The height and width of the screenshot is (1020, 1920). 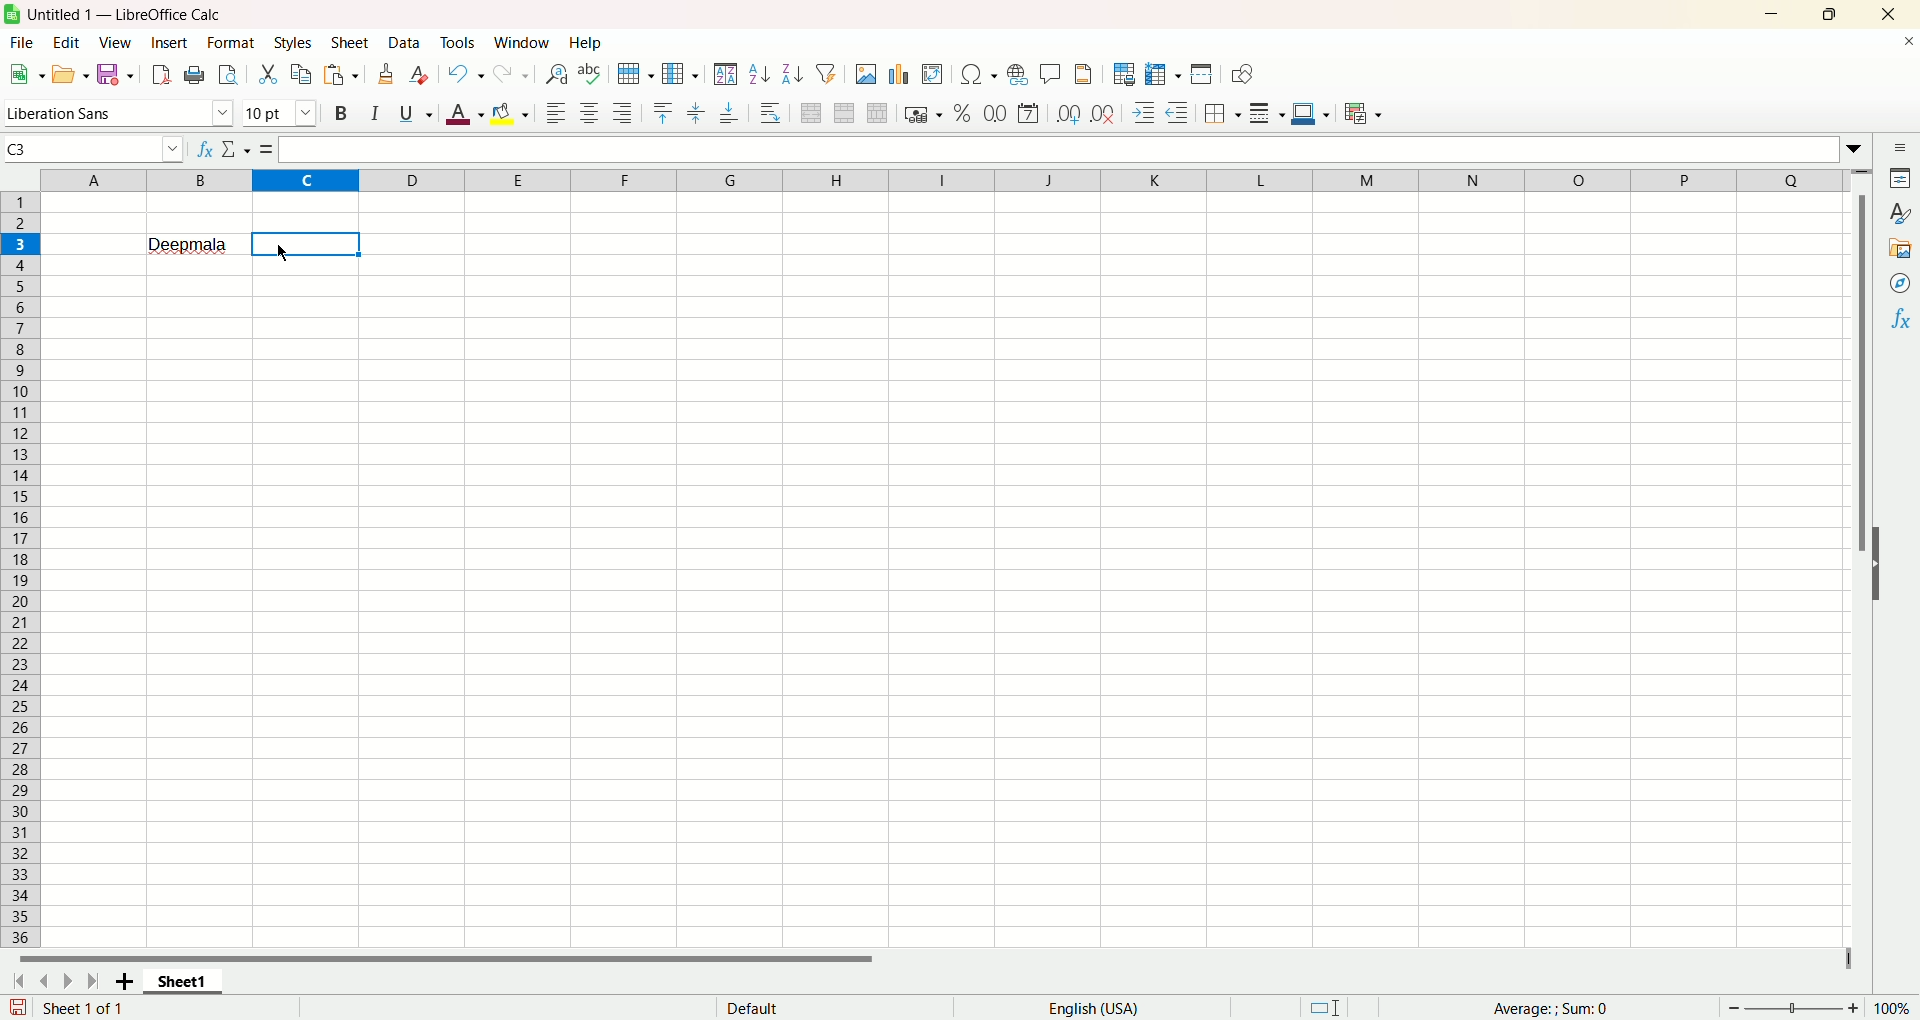 I want to click on Font color, so click(x=465, y=113).